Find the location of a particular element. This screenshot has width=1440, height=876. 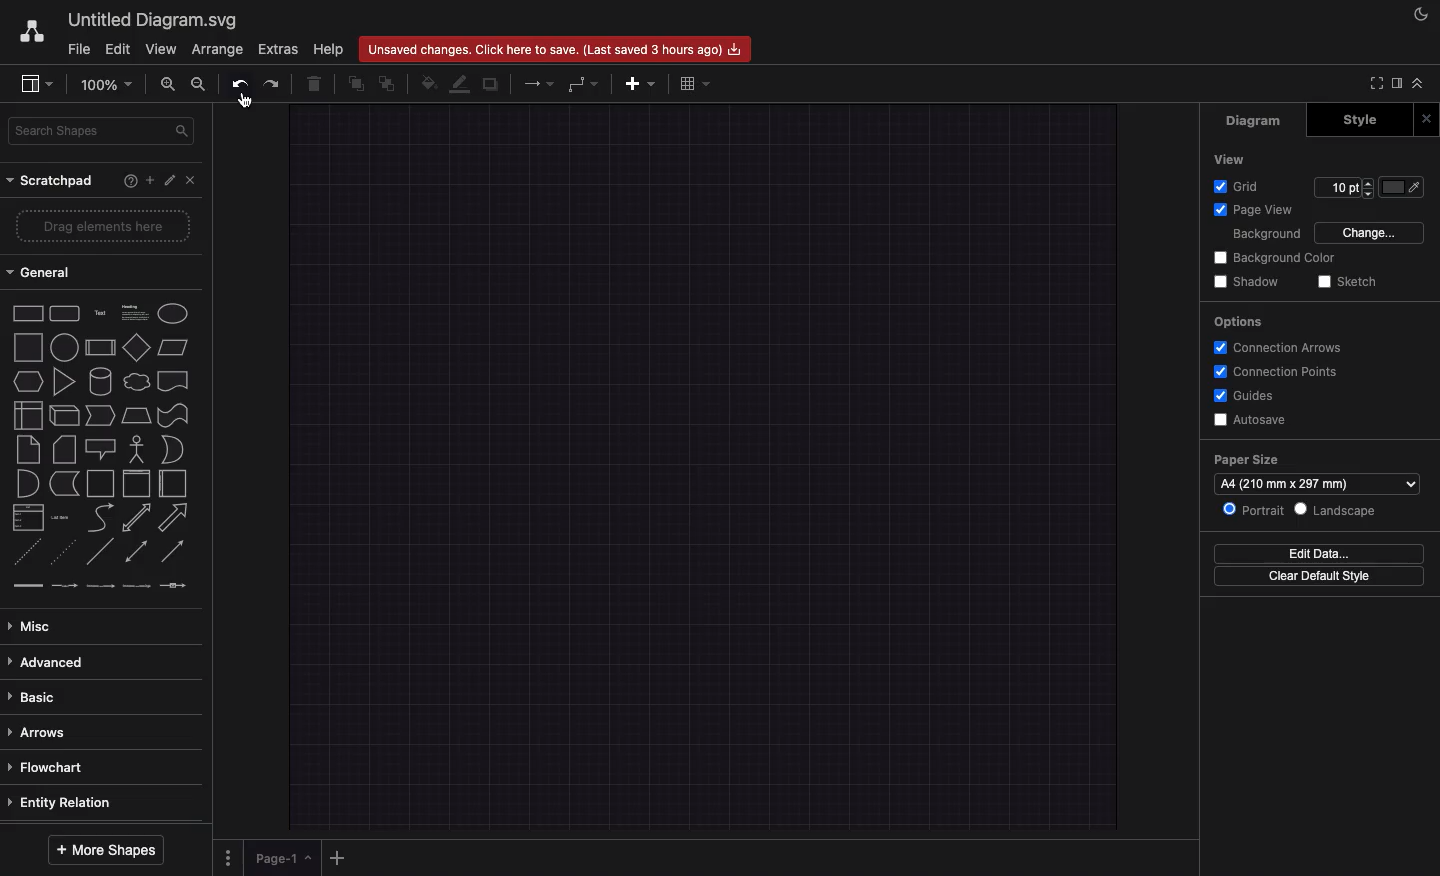

View is located at coordinates (1228, 159).